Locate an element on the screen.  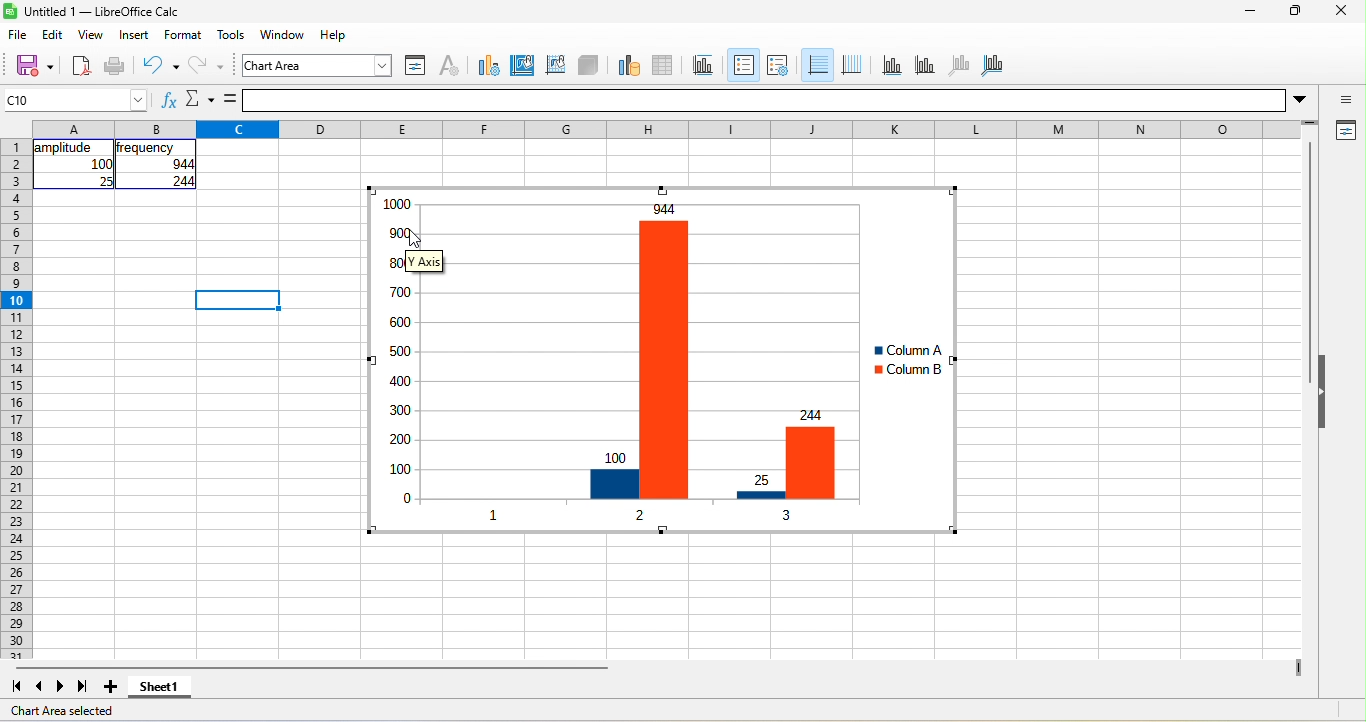
close is located at coordinates (1340, 13).